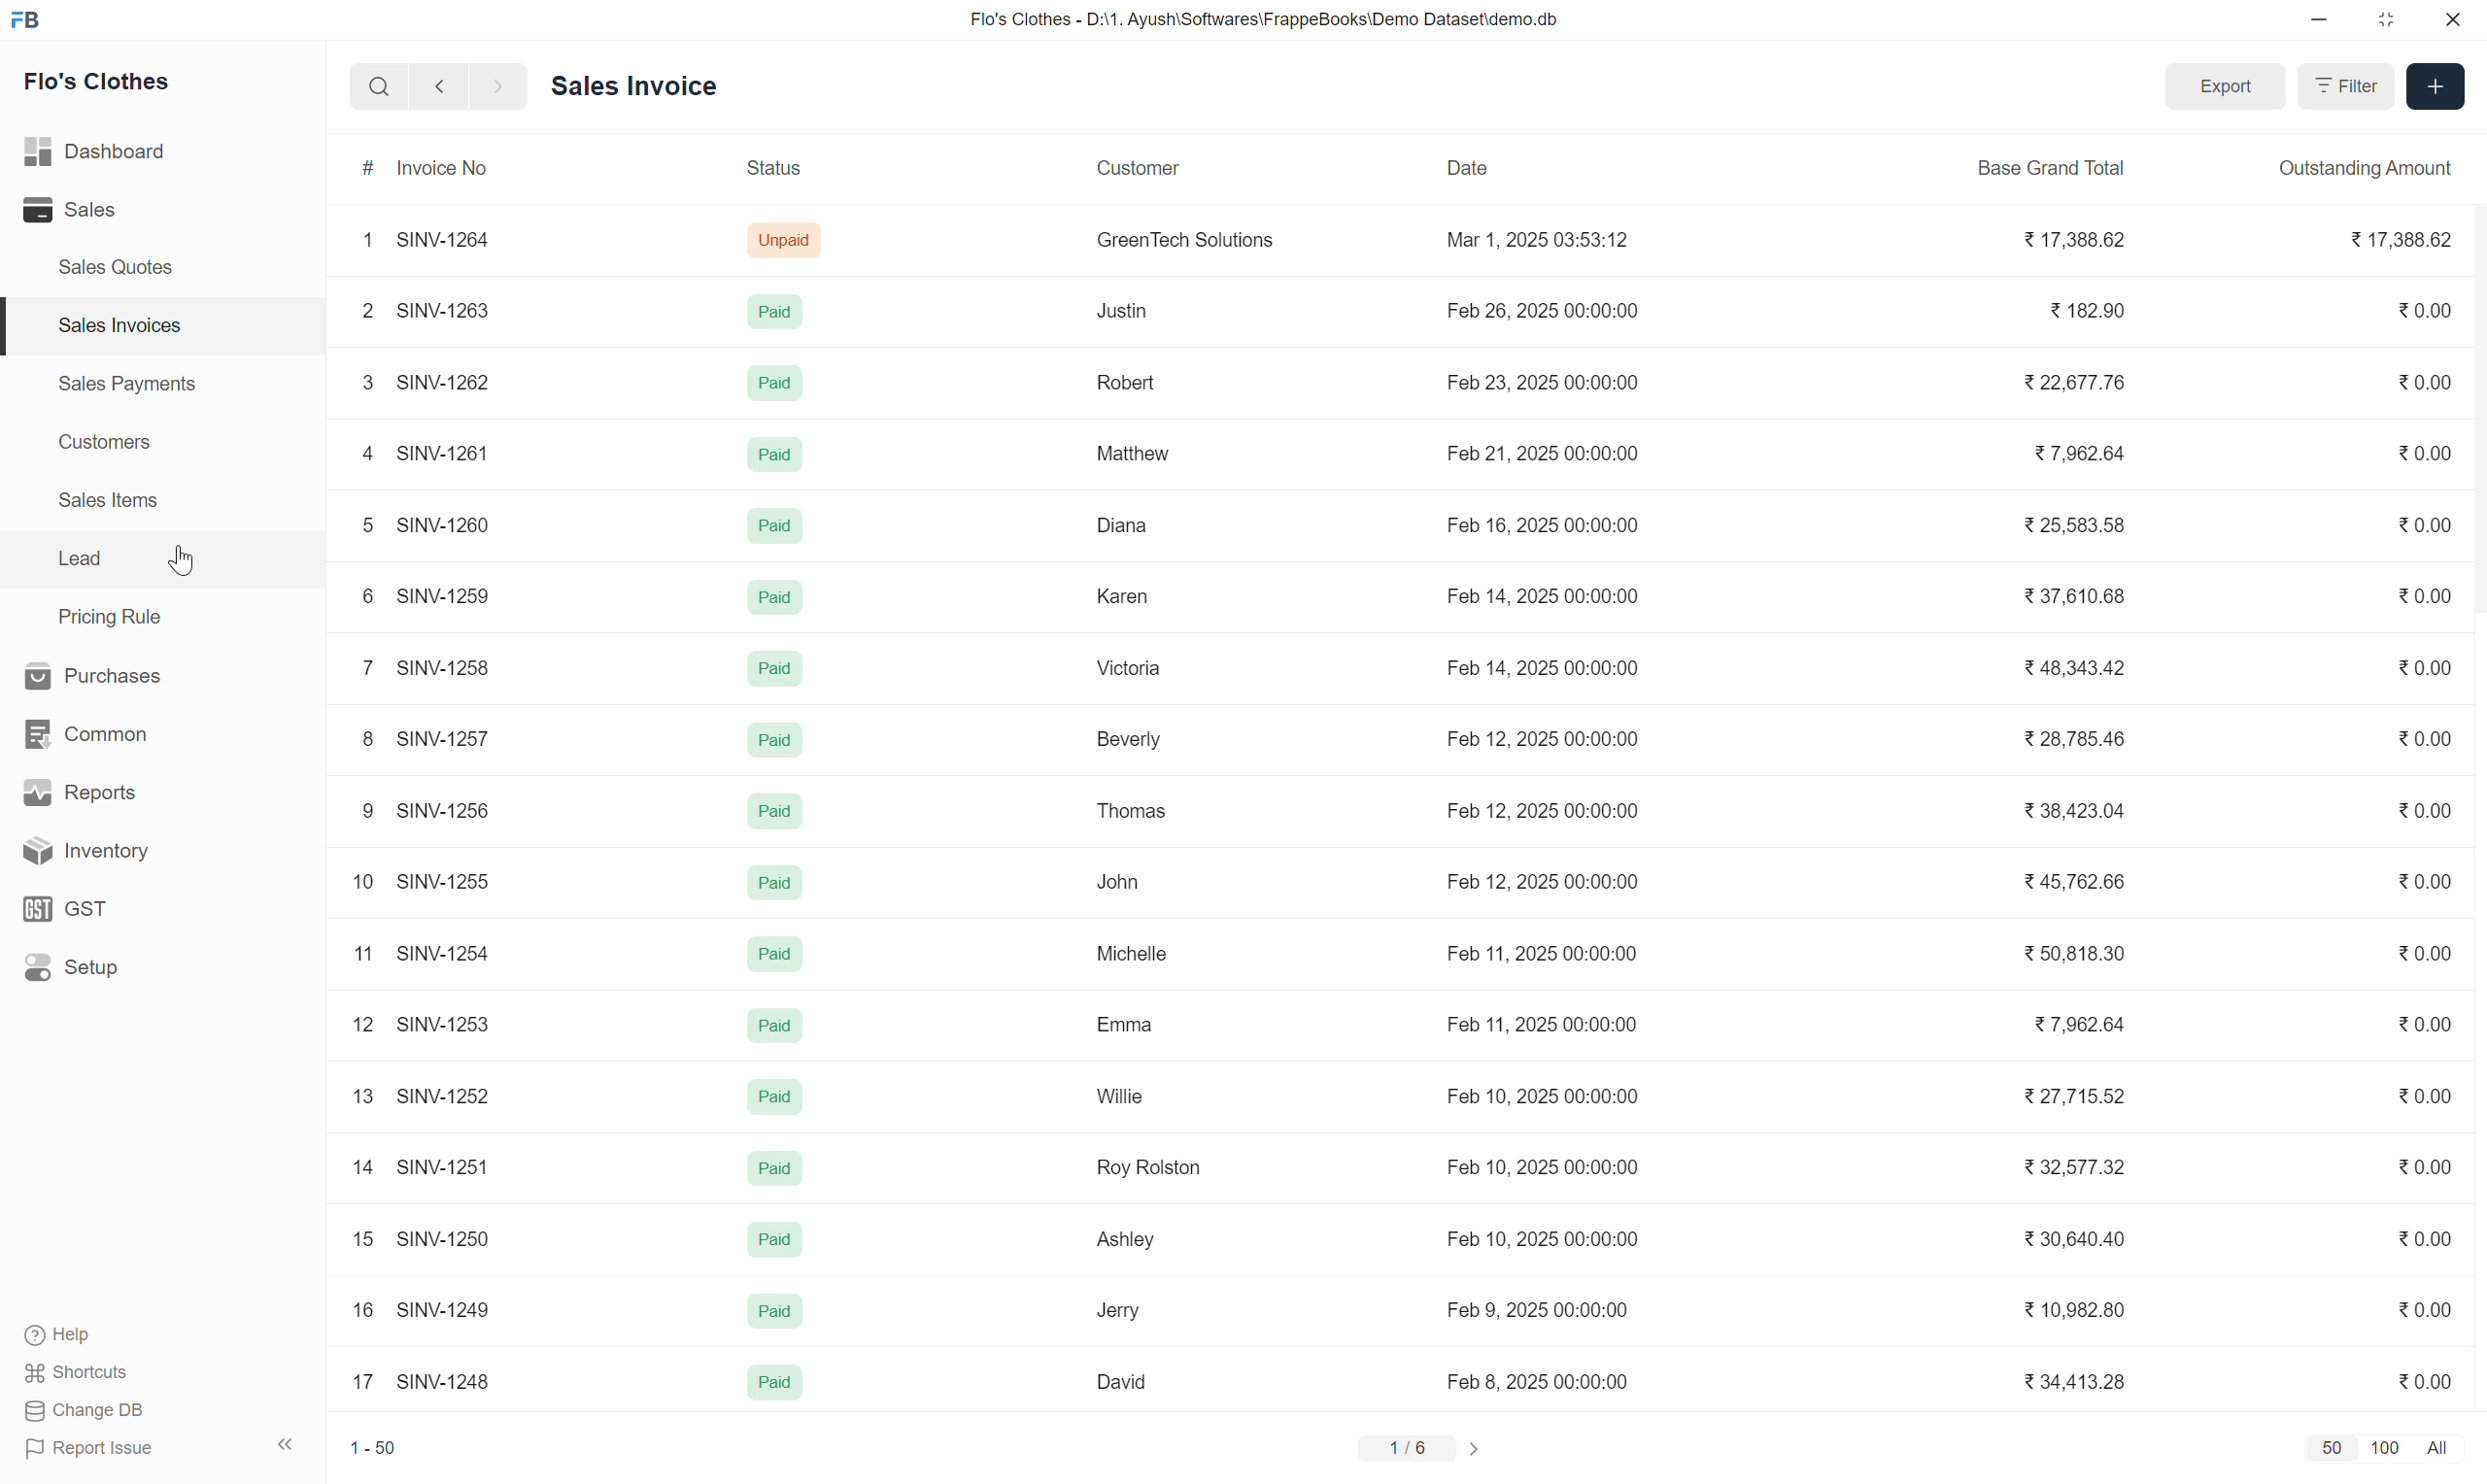 The image size is (2487, 1484). I want to click on add, so click(2435, 87).